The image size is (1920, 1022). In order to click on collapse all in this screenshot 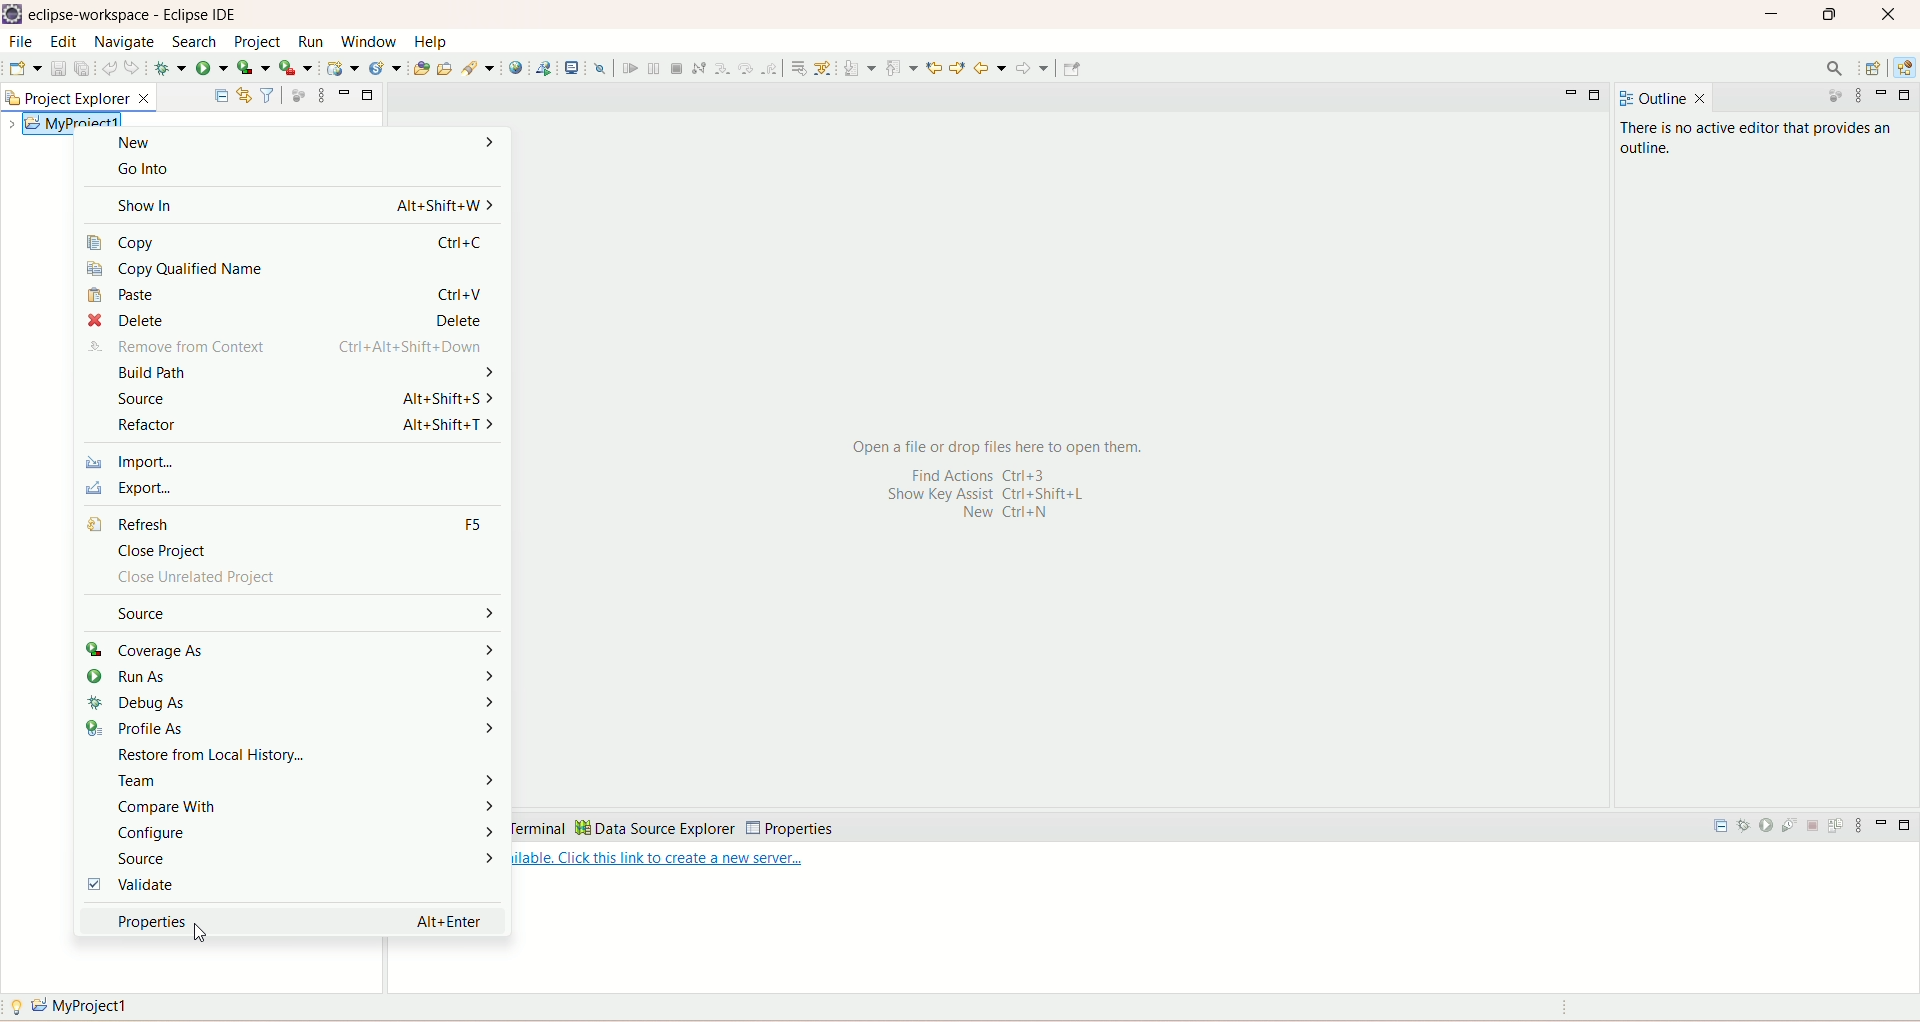, I will do `click(221, 92)`.